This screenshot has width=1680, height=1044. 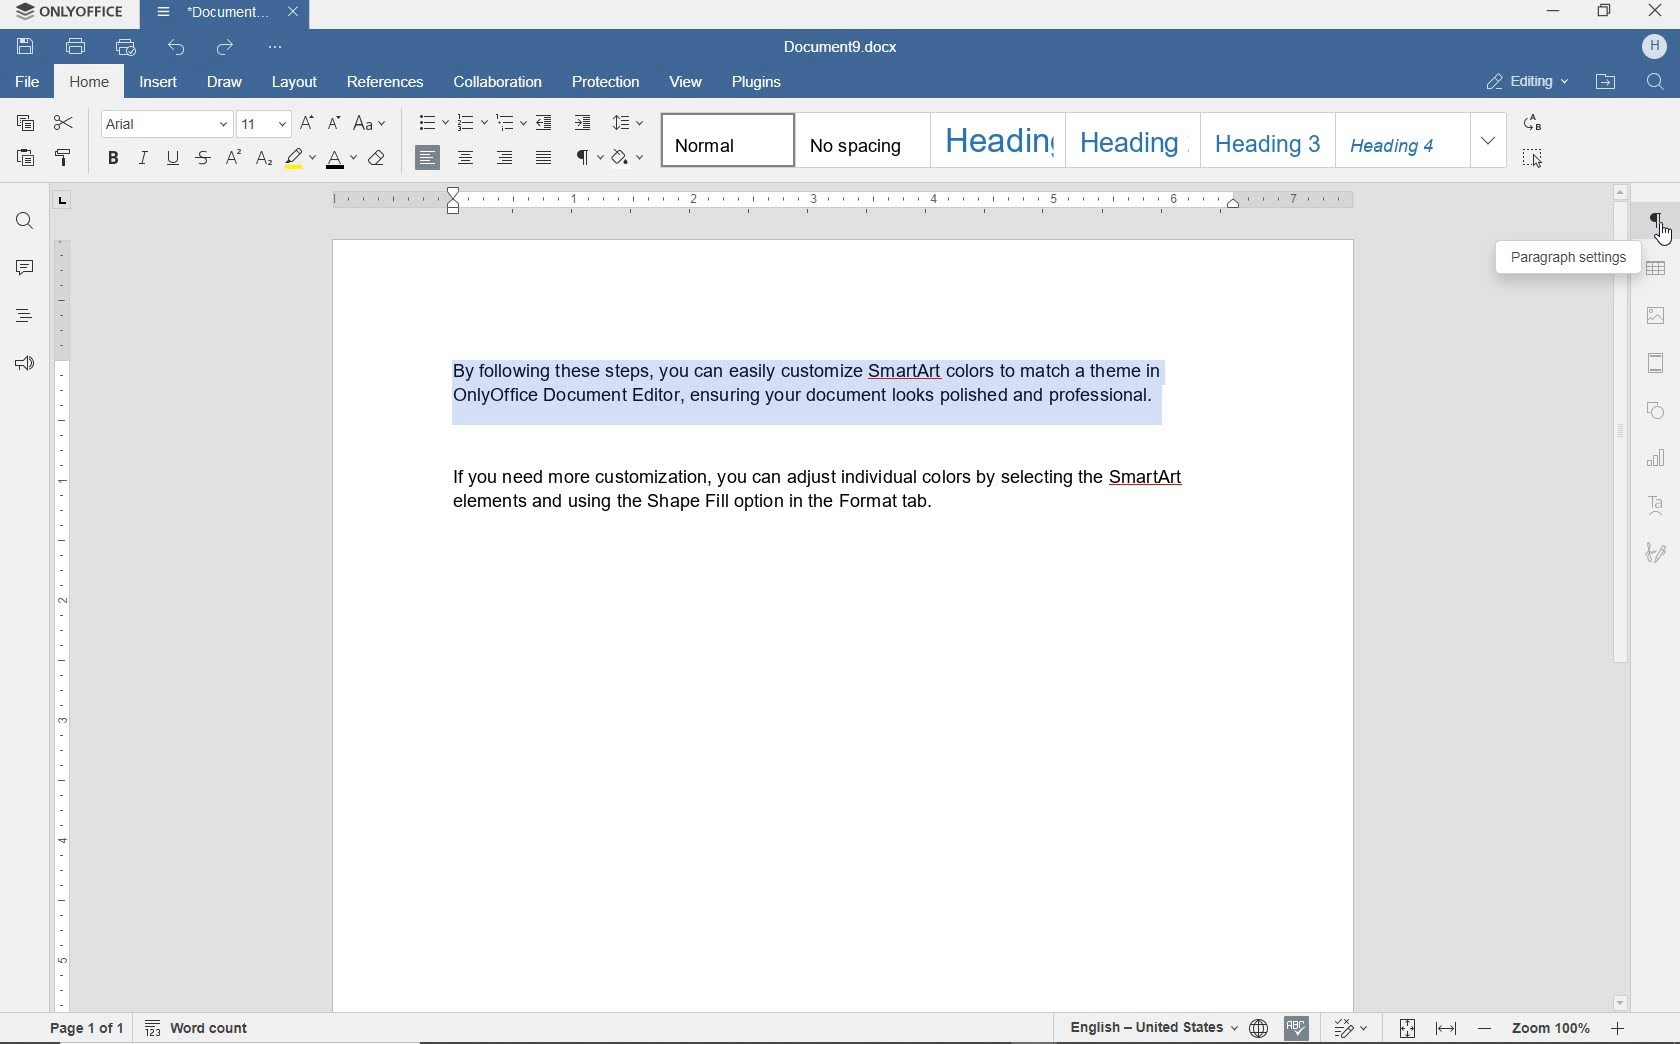 I want to click on scrollbar, so click(x=1619, y=597).